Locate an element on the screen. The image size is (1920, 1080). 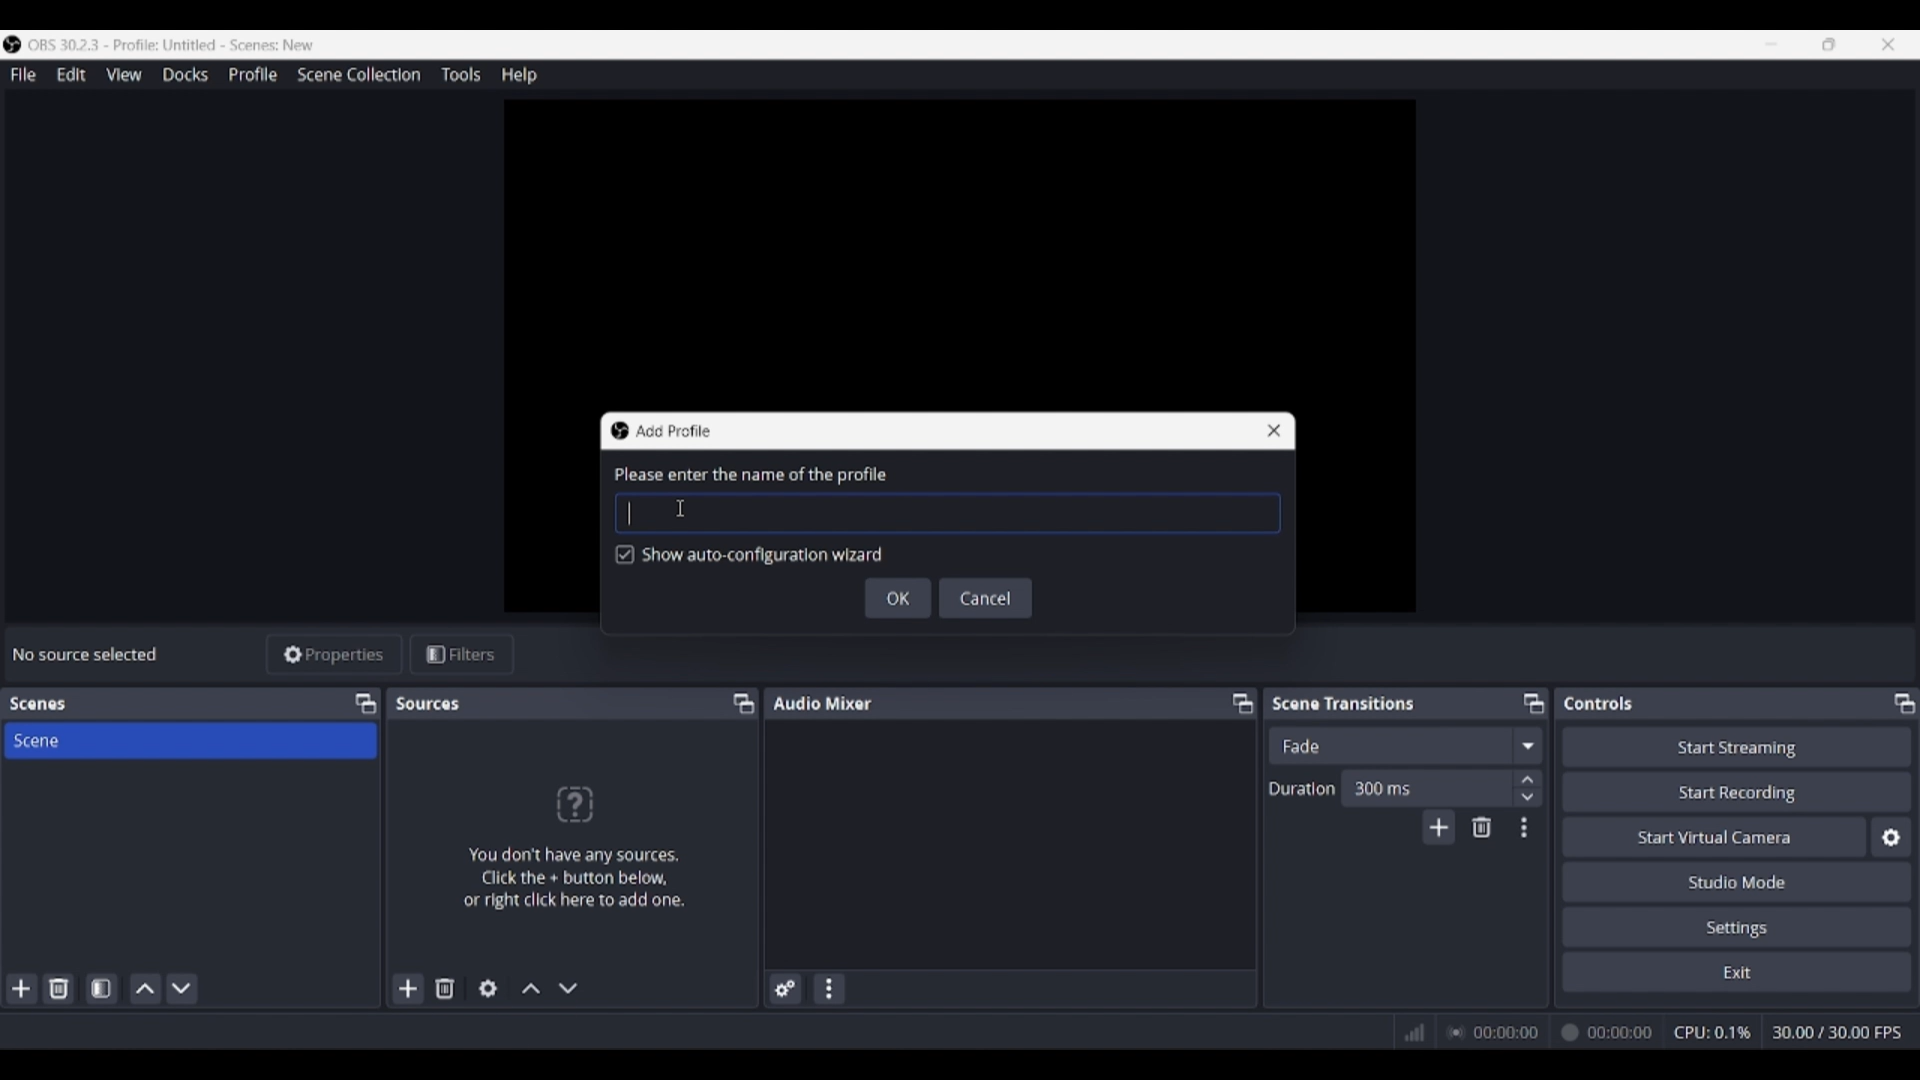
File menu is located at coordinates (23, 74).